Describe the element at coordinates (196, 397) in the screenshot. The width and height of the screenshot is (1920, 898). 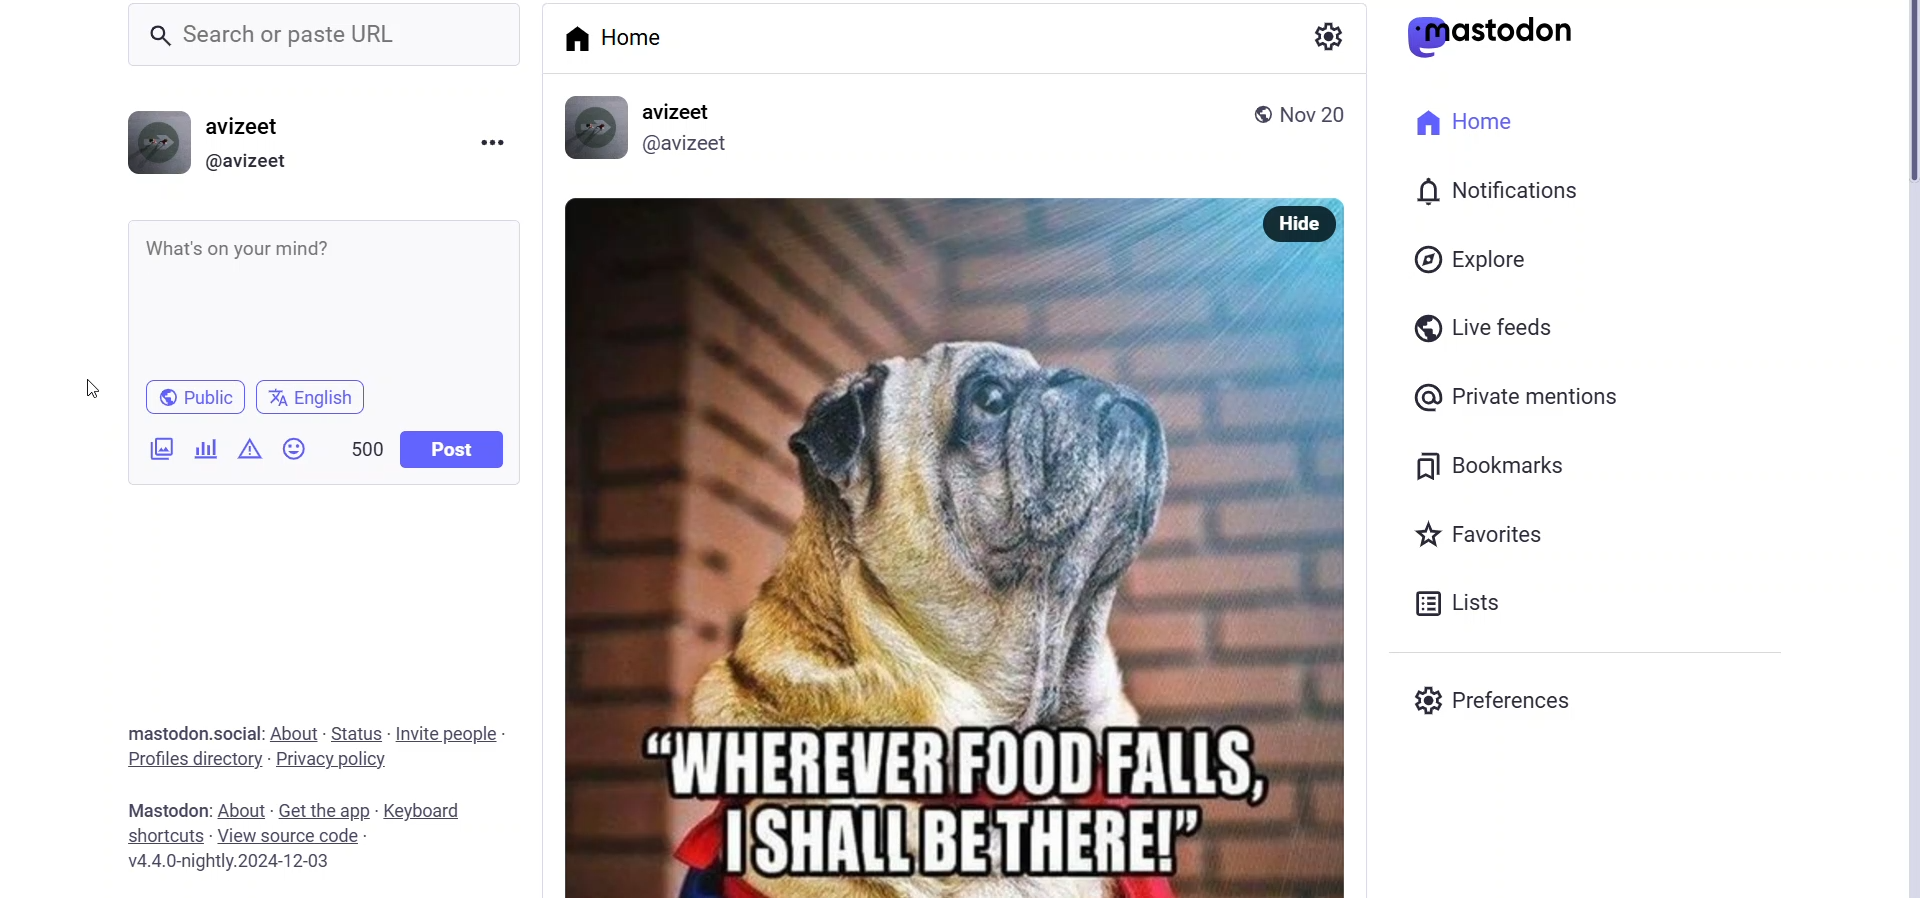
I see `public ` at that location.